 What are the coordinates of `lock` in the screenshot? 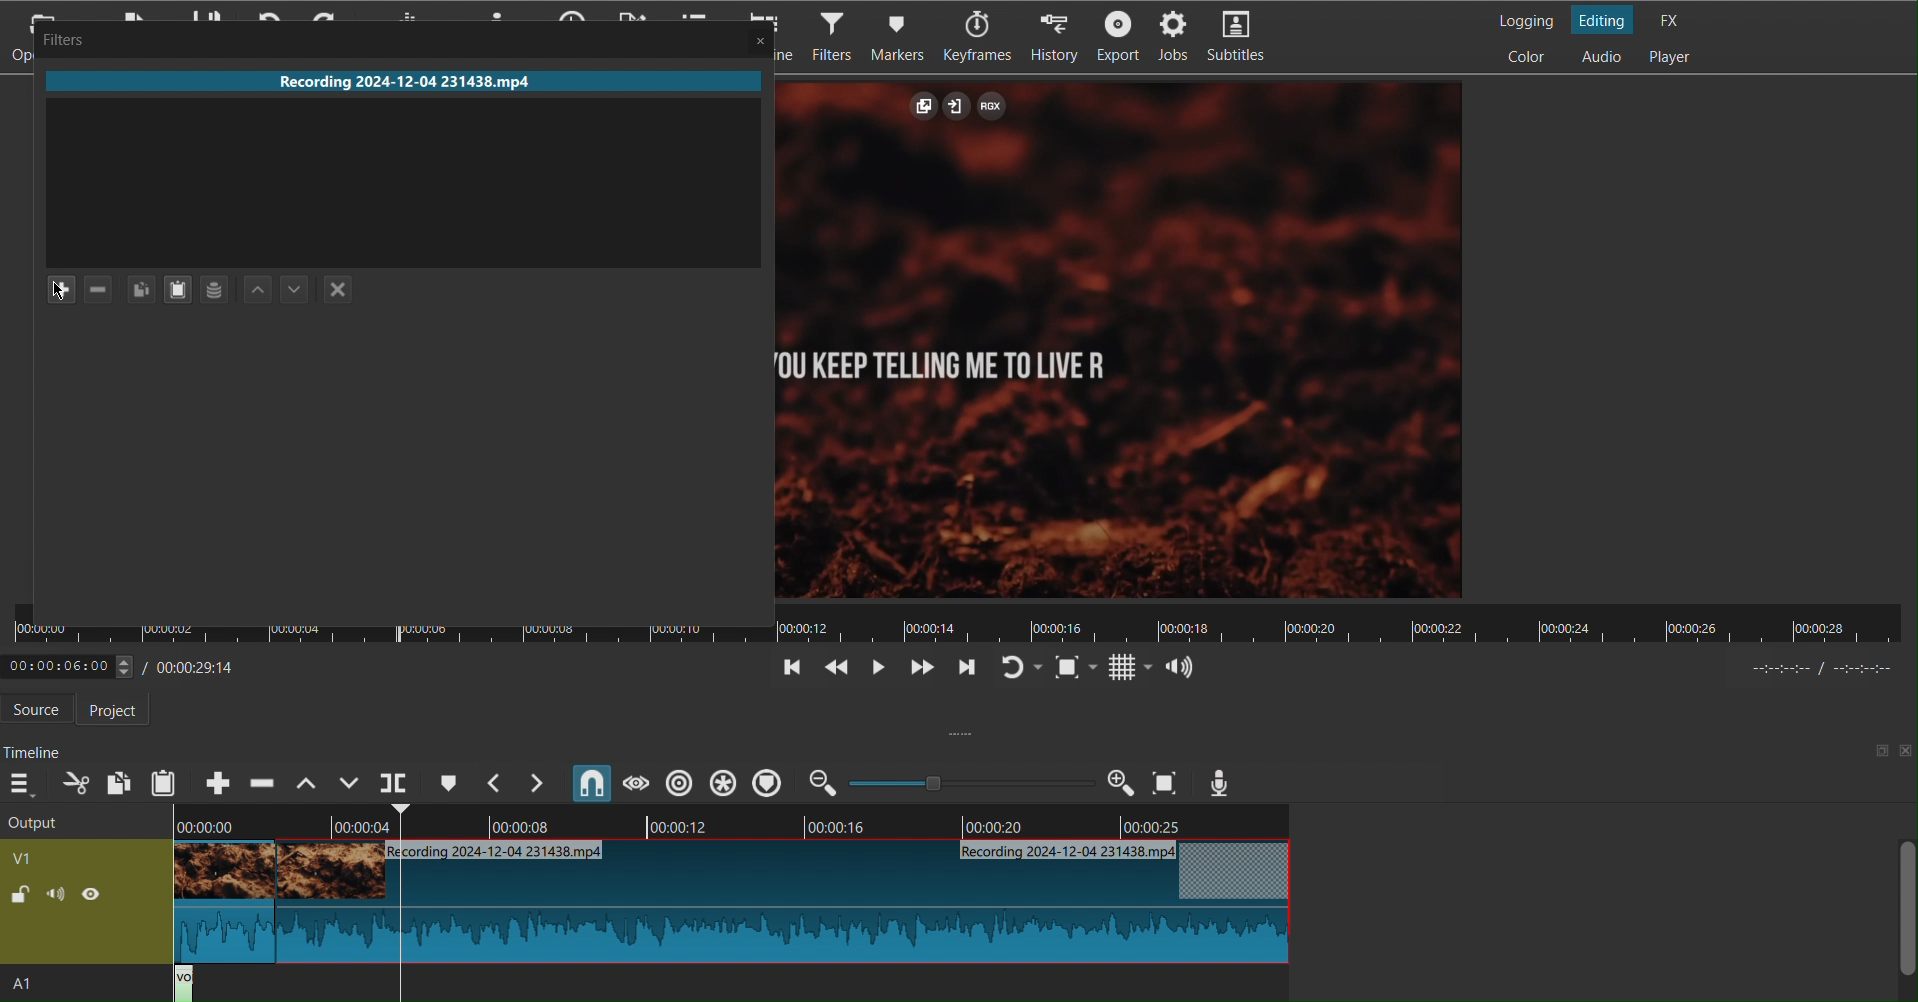 It's located at (20, 897).